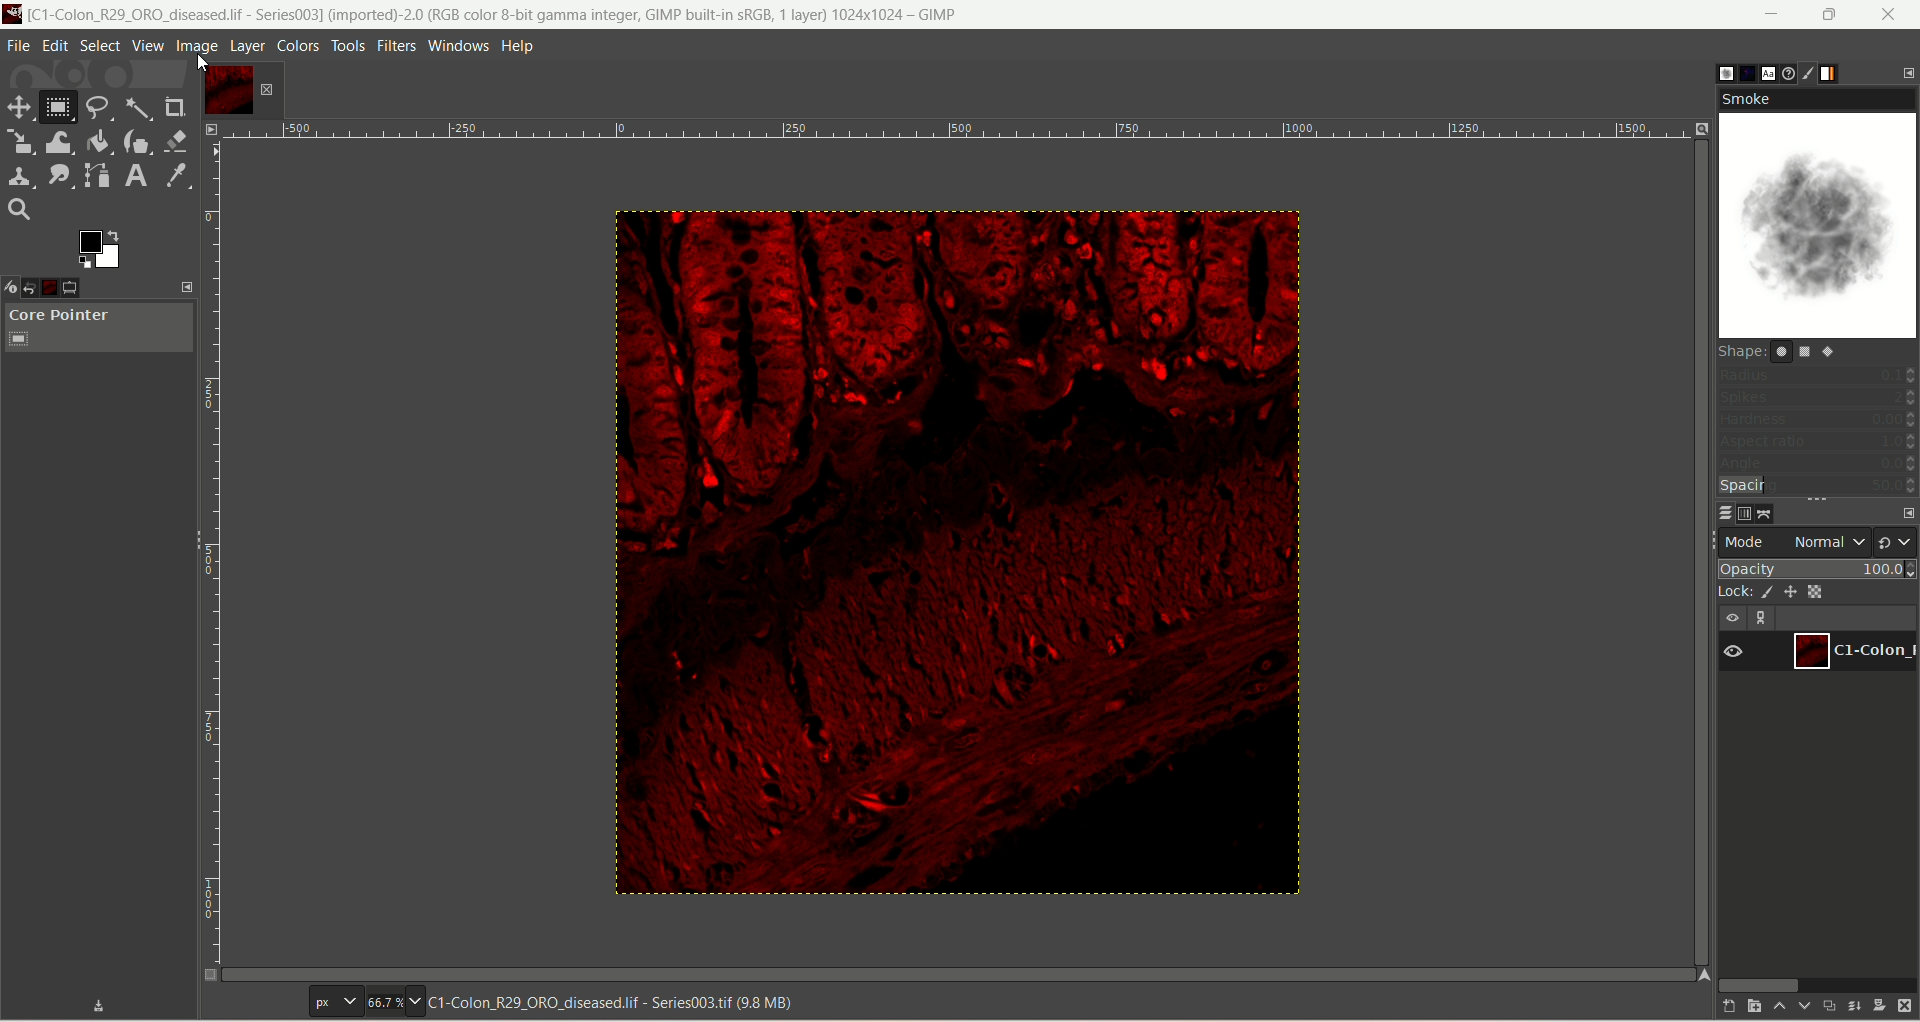 The height and width of the screenshot is (1022, 1920). Describe the element at coordinates (1773, 13) in the screenshot. I see `minimize` at that location.